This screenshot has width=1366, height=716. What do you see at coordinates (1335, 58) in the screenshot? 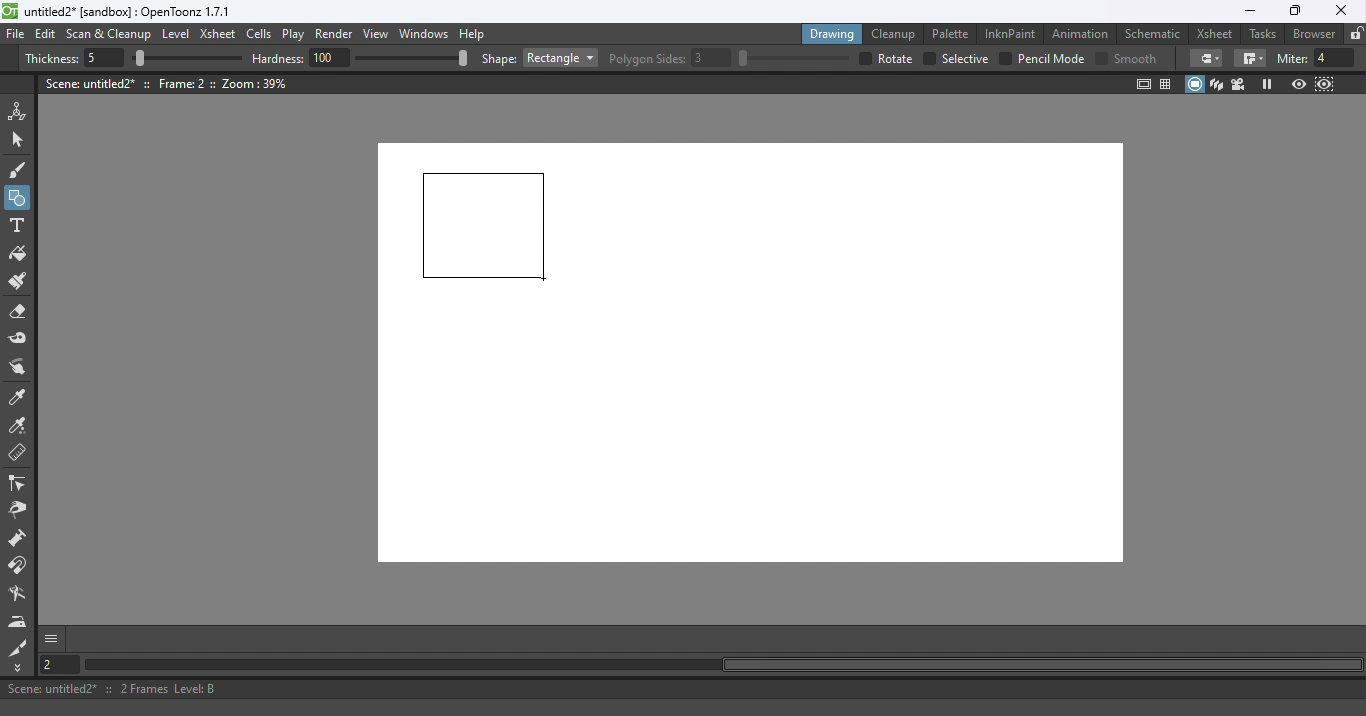
I see `4` at bounding box center [1335, 58].